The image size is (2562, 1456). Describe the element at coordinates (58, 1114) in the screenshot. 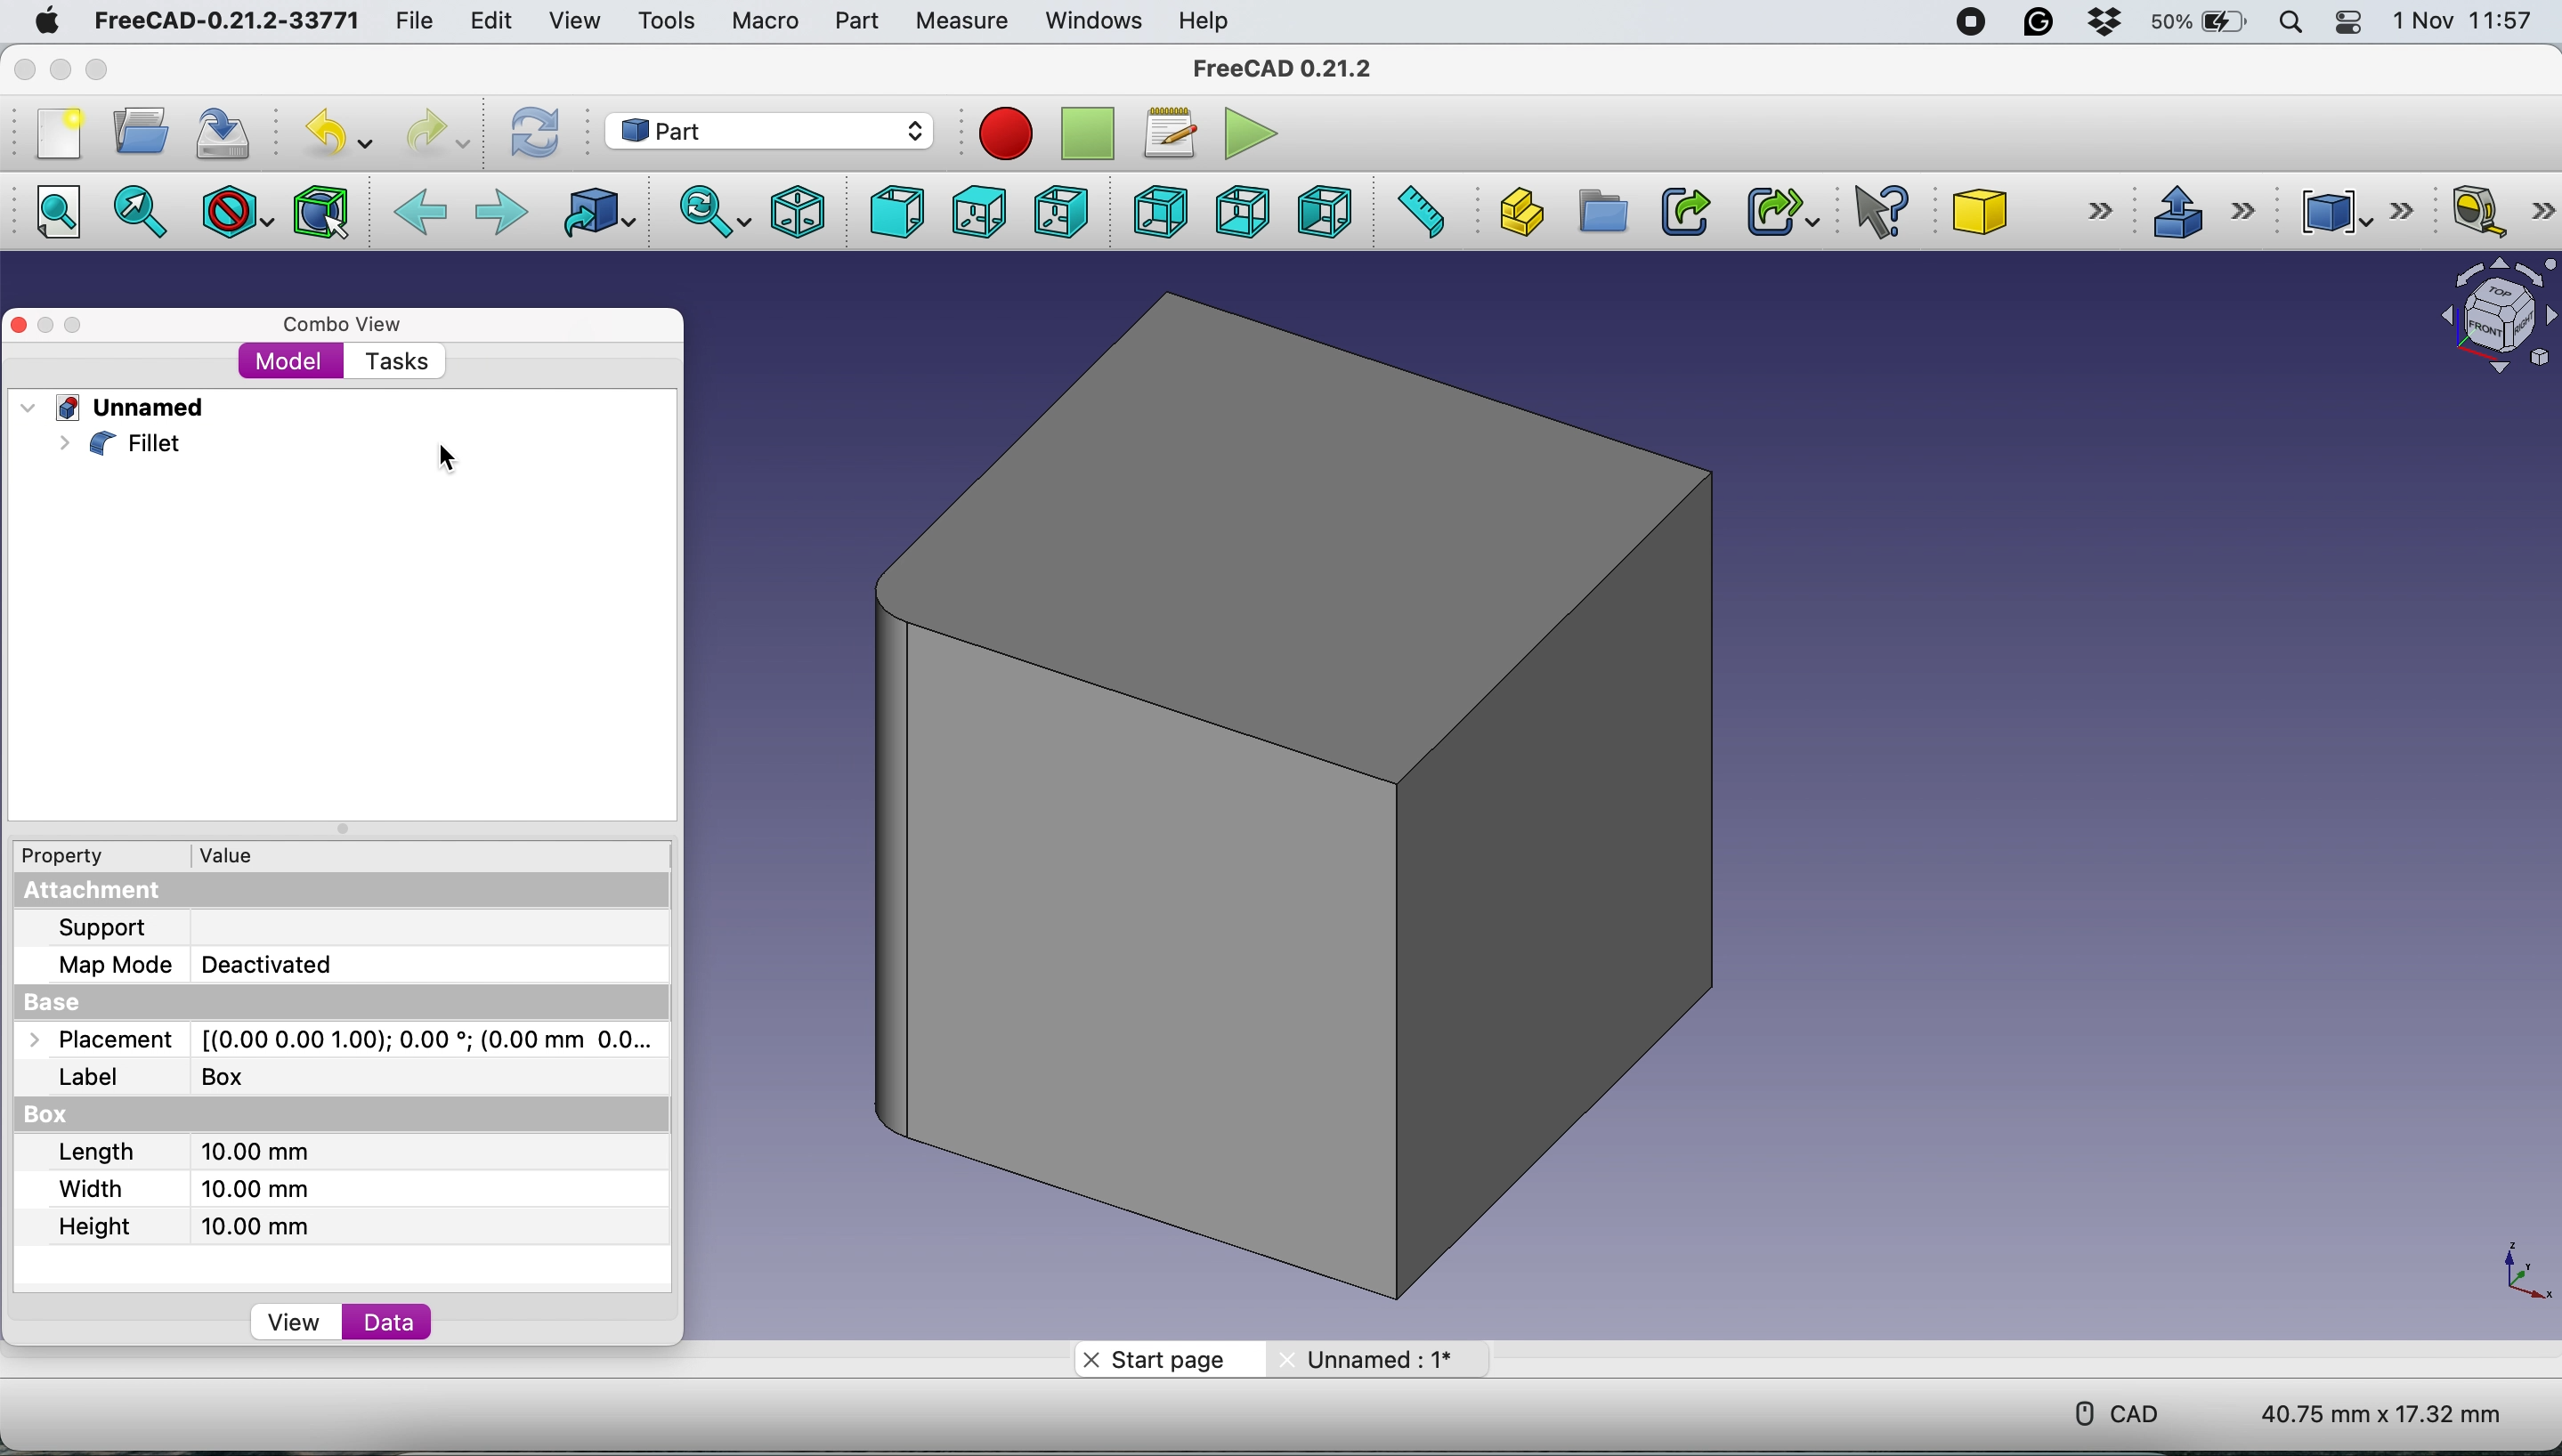

I see `box` at that location.